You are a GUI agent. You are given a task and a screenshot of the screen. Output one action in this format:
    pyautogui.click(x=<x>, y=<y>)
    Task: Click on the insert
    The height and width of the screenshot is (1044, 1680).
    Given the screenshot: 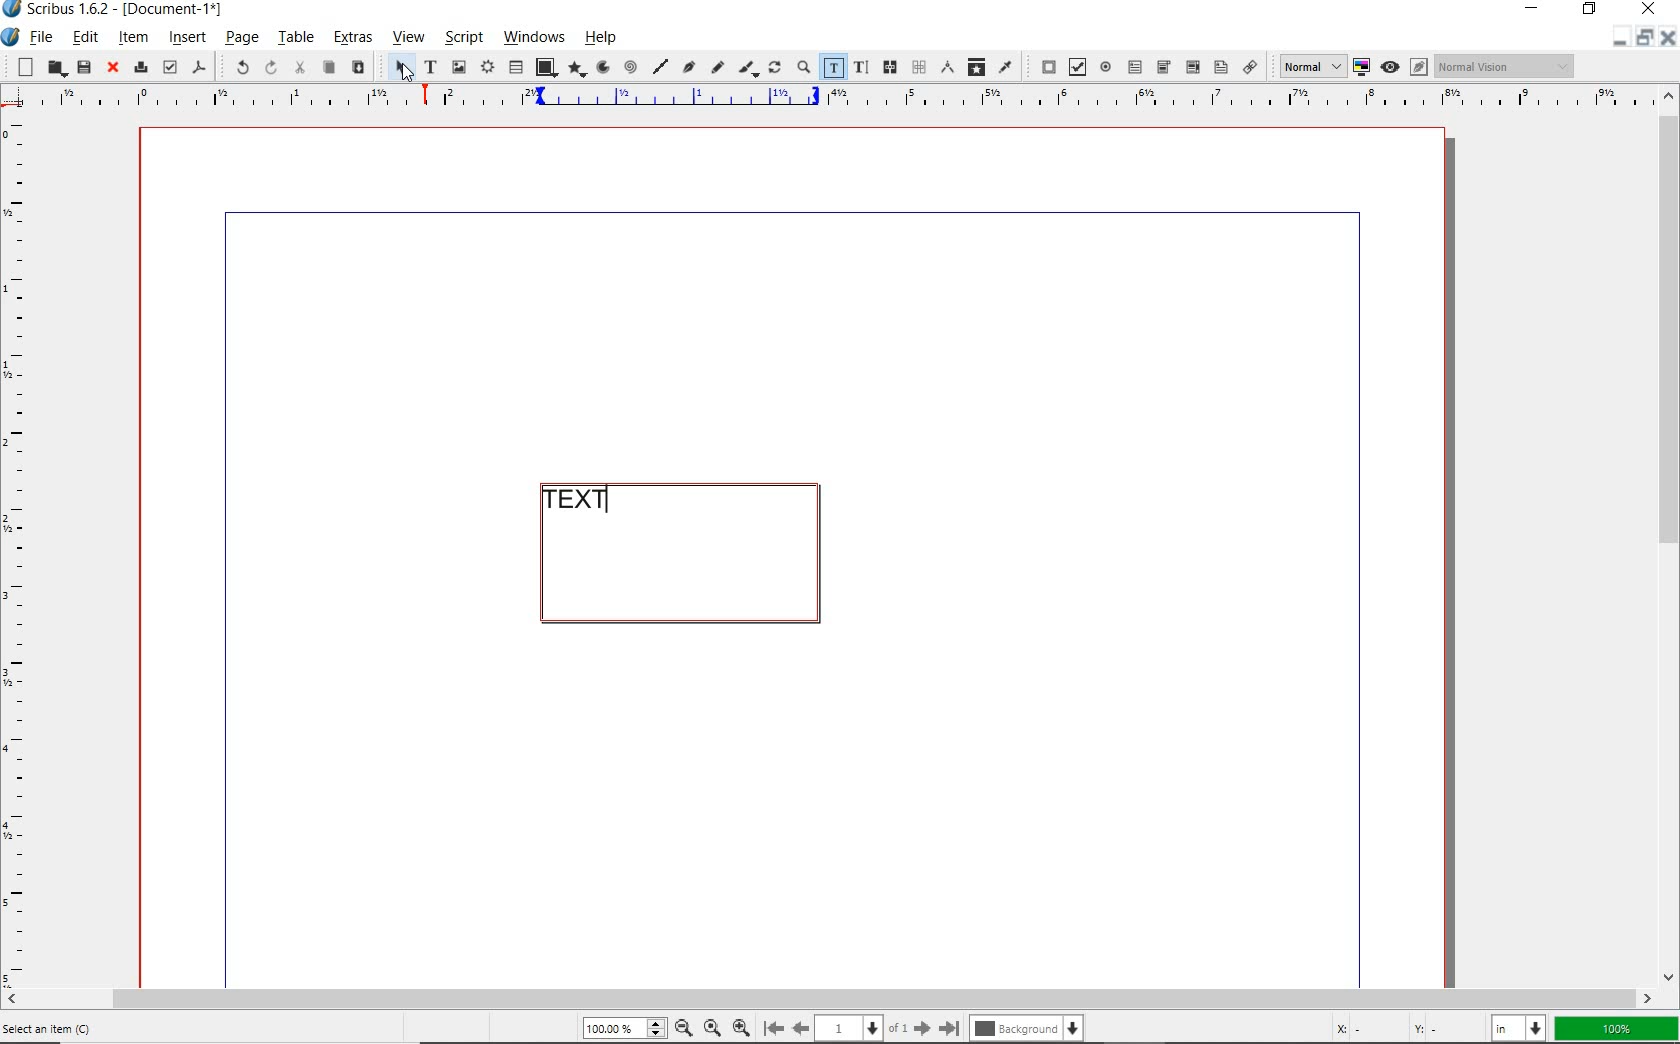 What is the action you would take?
    pyautogui.click(x=185, y=37)
    